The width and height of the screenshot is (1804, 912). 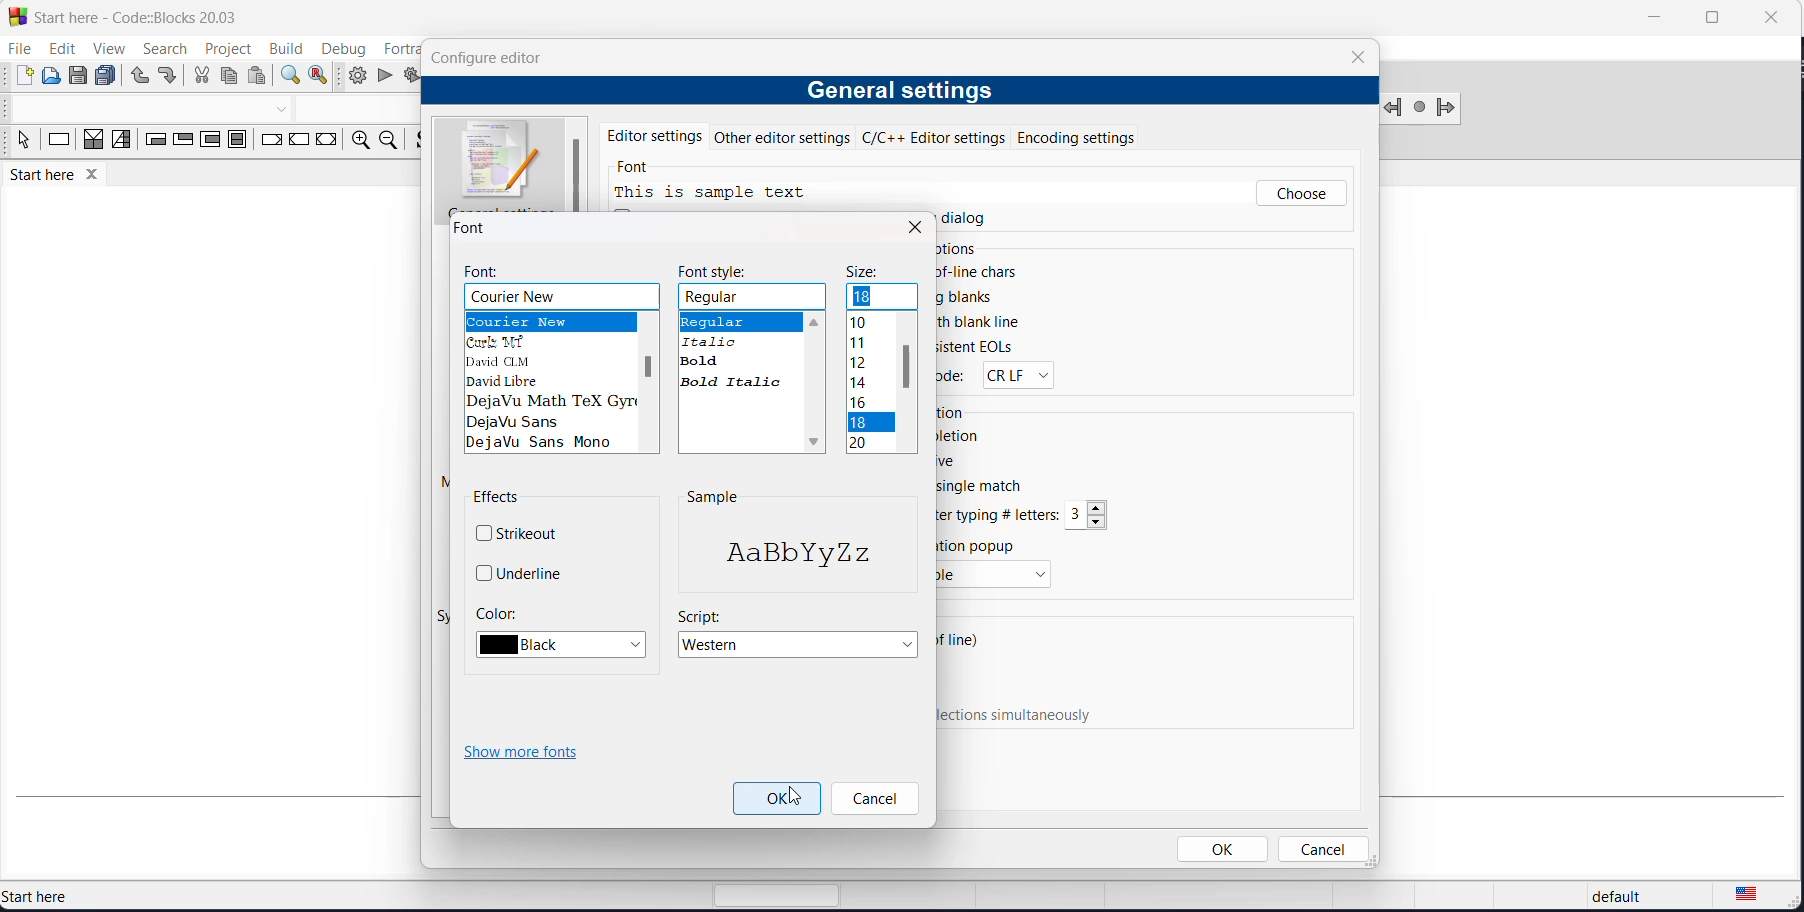 What do you see at coordinates (986, 324) in the screenshot?
I see `blank line` at bounding box center [986, 324].